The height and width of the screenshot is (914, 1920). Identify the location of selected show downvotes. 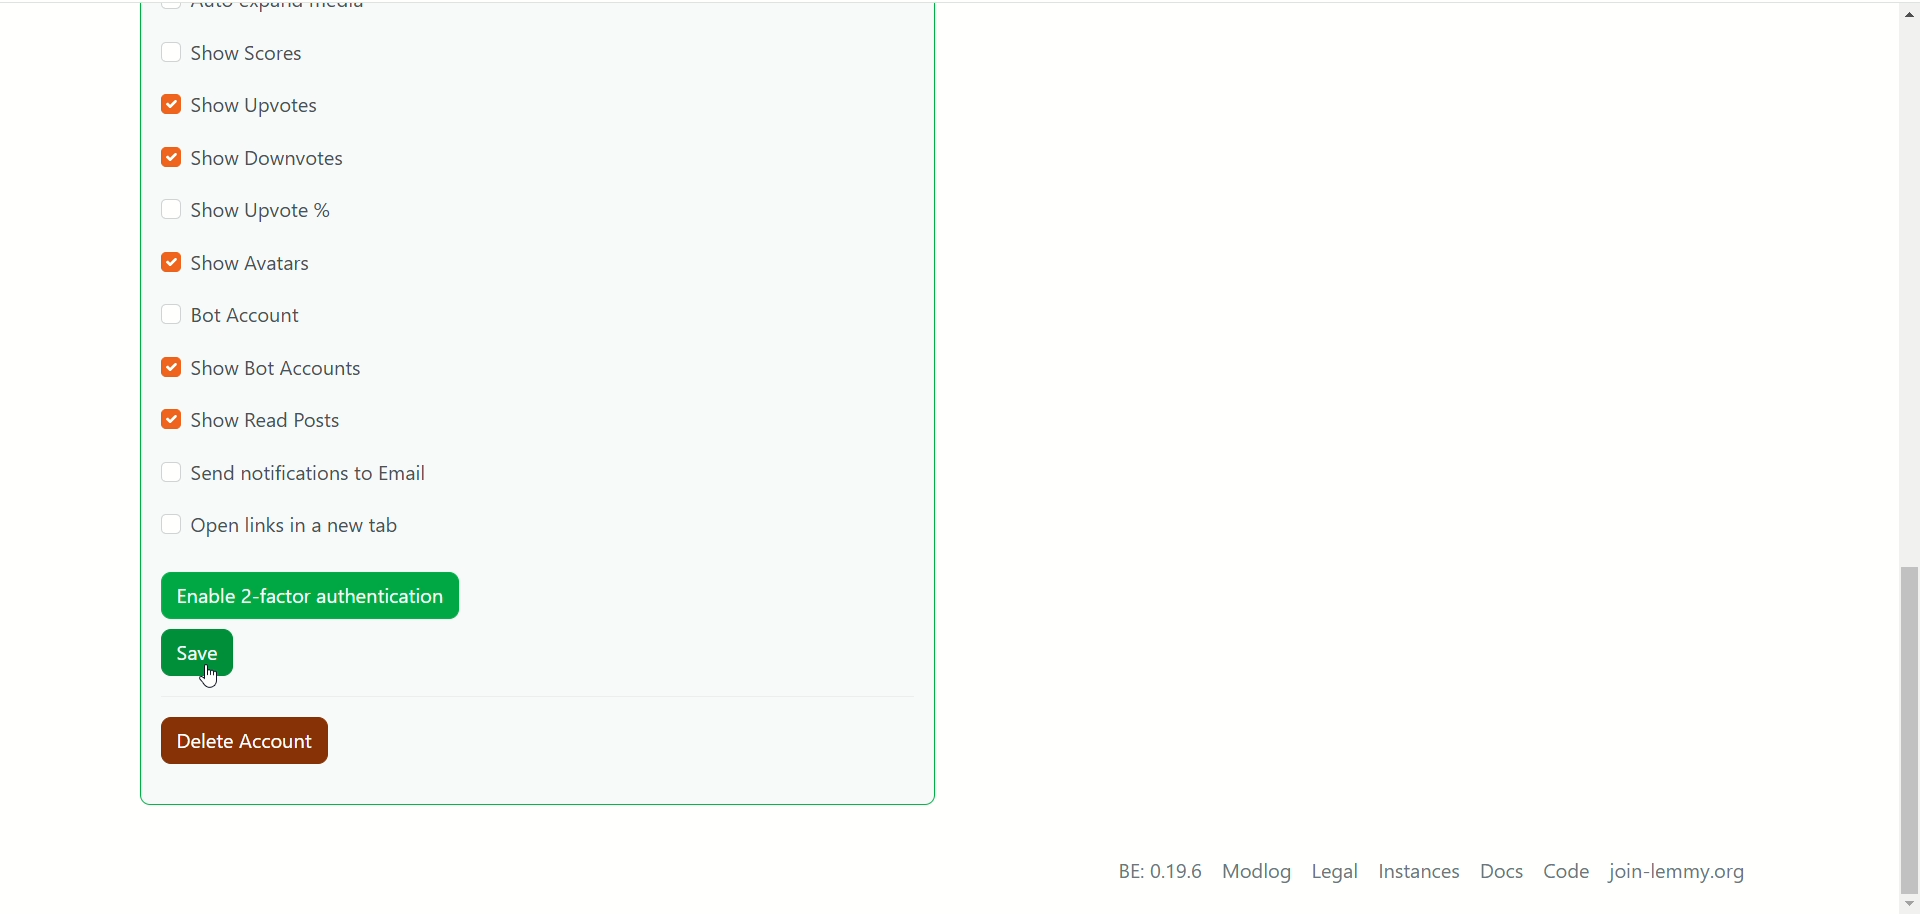
(260, 160).